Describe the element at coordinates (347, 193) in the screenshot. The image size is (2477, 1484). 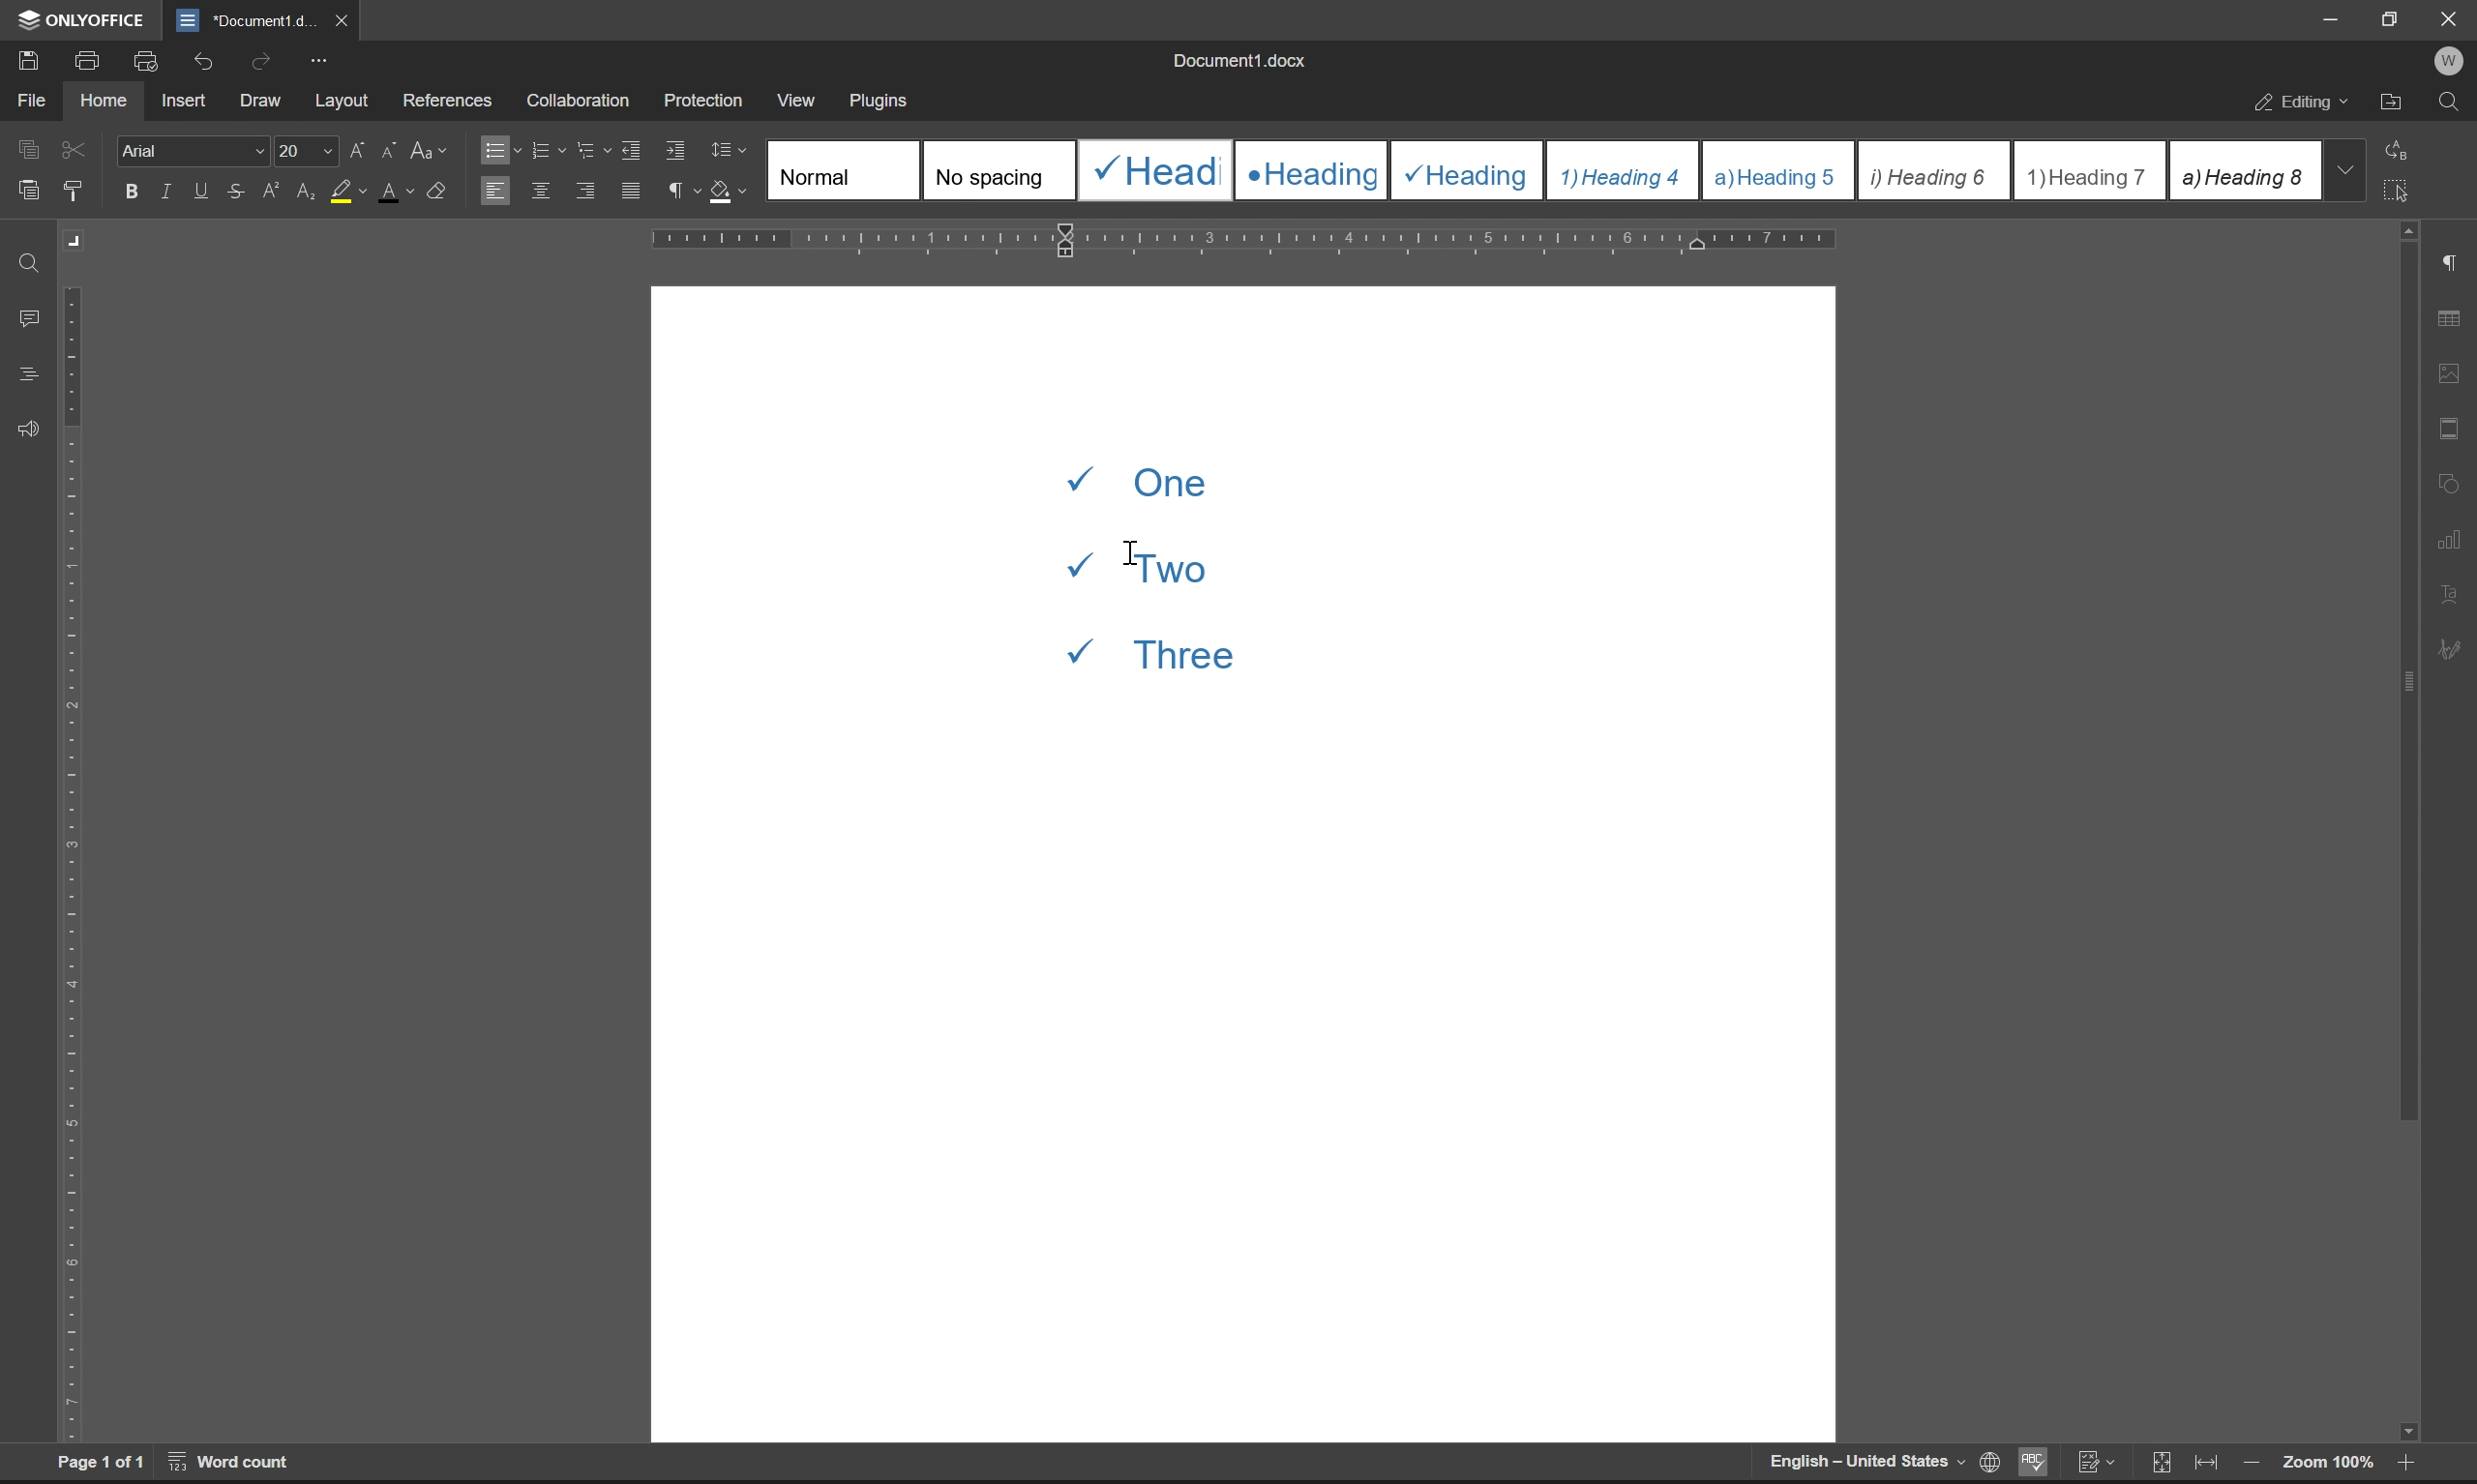
I see `background color` at that location.